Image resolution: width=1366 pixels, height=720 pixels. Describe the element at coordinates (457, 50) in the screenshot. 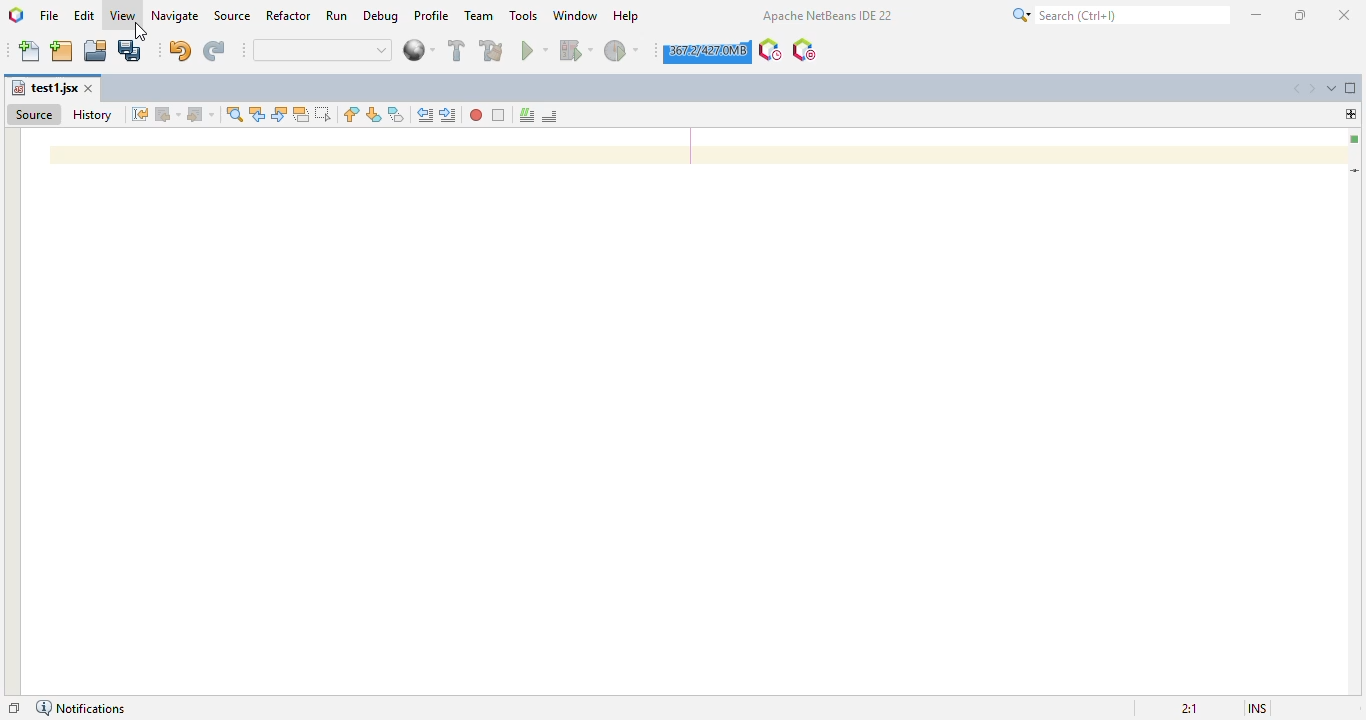

I see `build project` at that location.